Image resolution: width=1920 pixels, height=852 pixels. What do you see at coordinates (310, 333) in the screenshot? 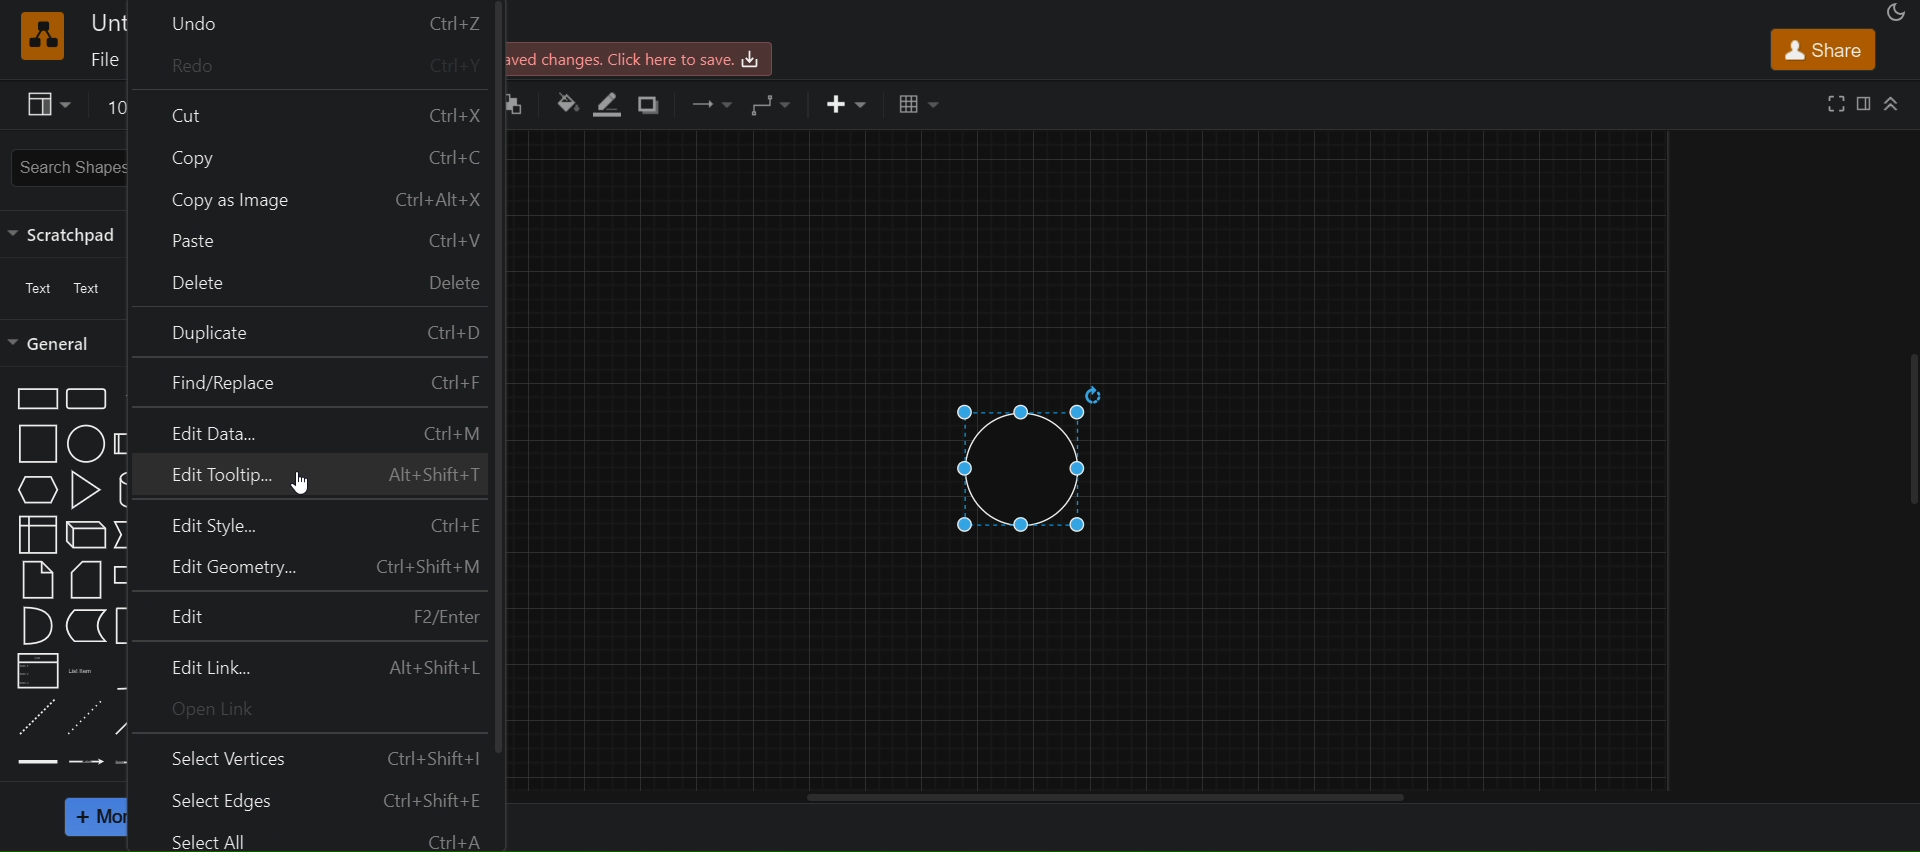
I see `duplicate` at bounding box center [310, 333].